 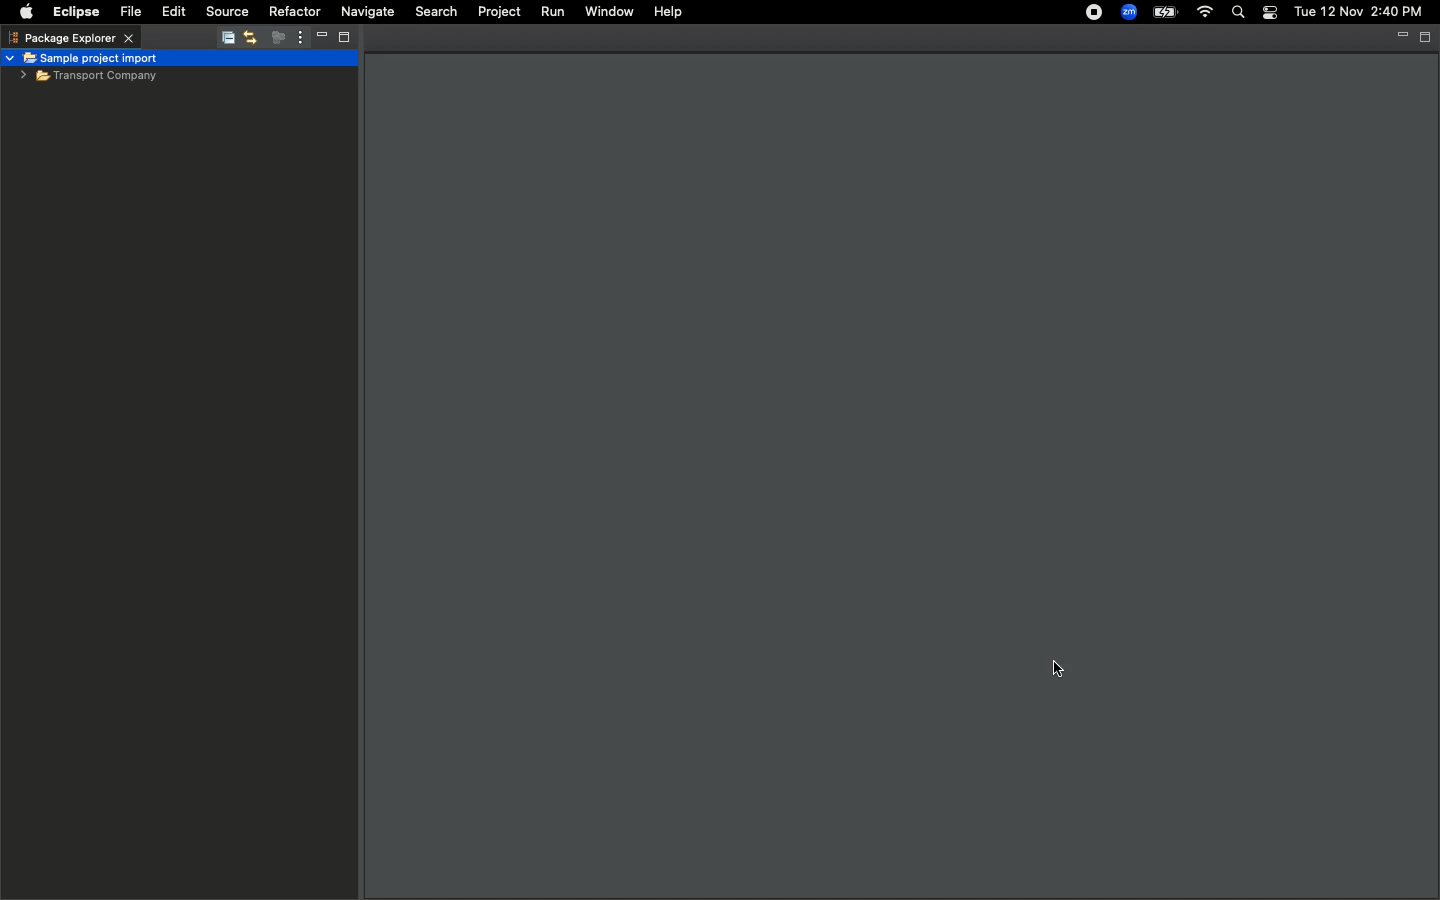 What do you see at coordinates (1236, 13) in the screenshot?
I see `Search` at bounding box center [1236, 13].